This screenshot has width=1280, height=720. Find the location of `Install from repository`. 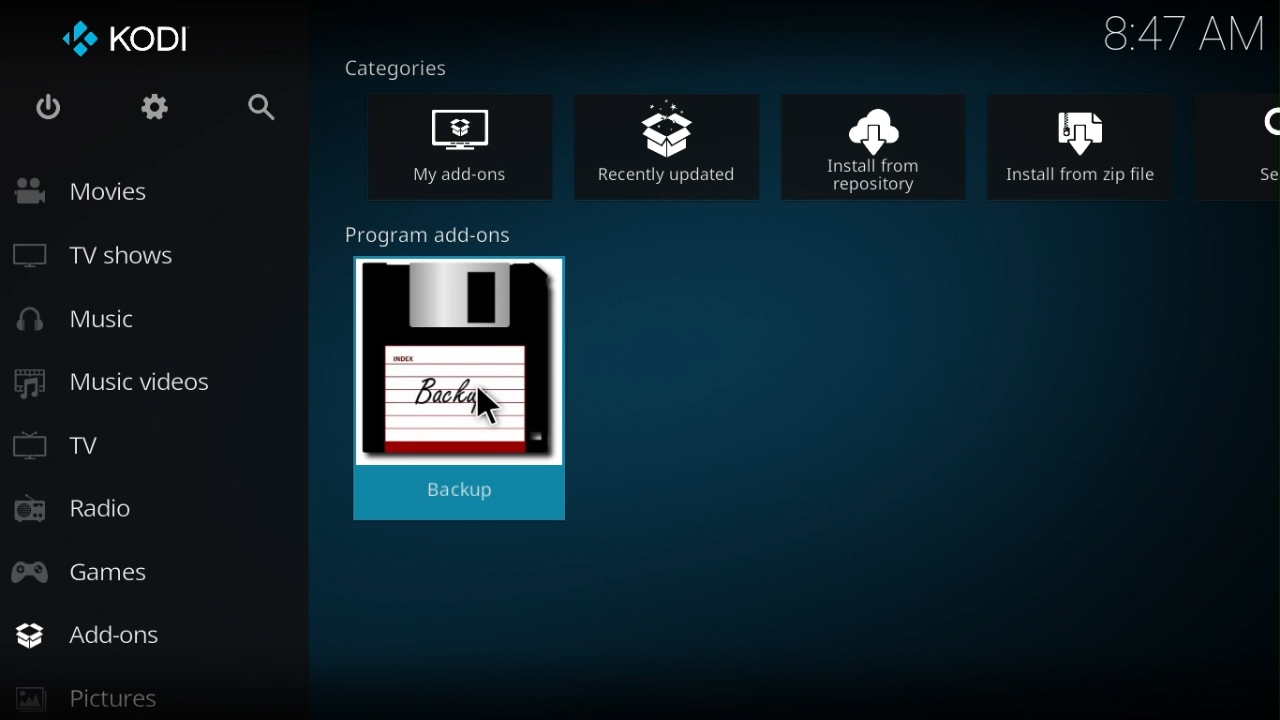

Install from repository is located at coordinates (886, 144).